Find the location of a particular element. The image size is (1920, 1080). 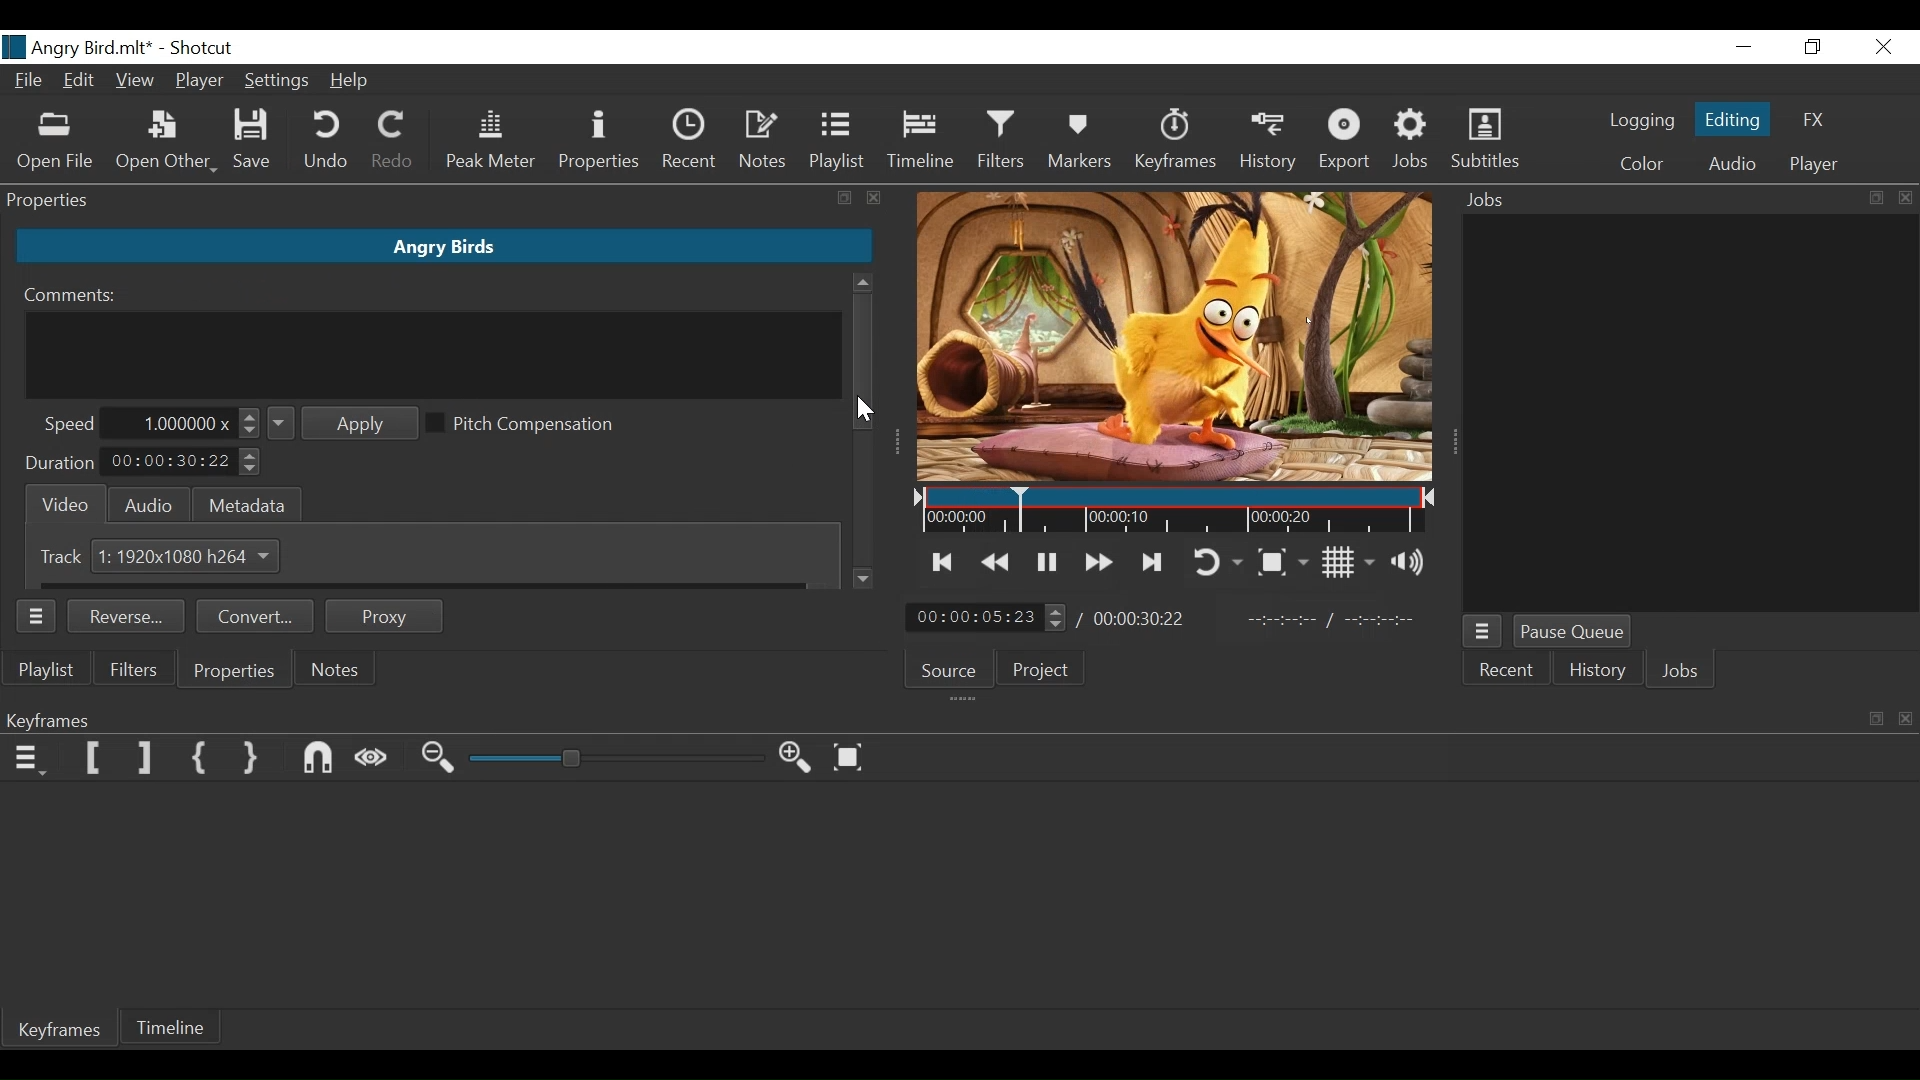

Snap is located at coordinates (319, 759).